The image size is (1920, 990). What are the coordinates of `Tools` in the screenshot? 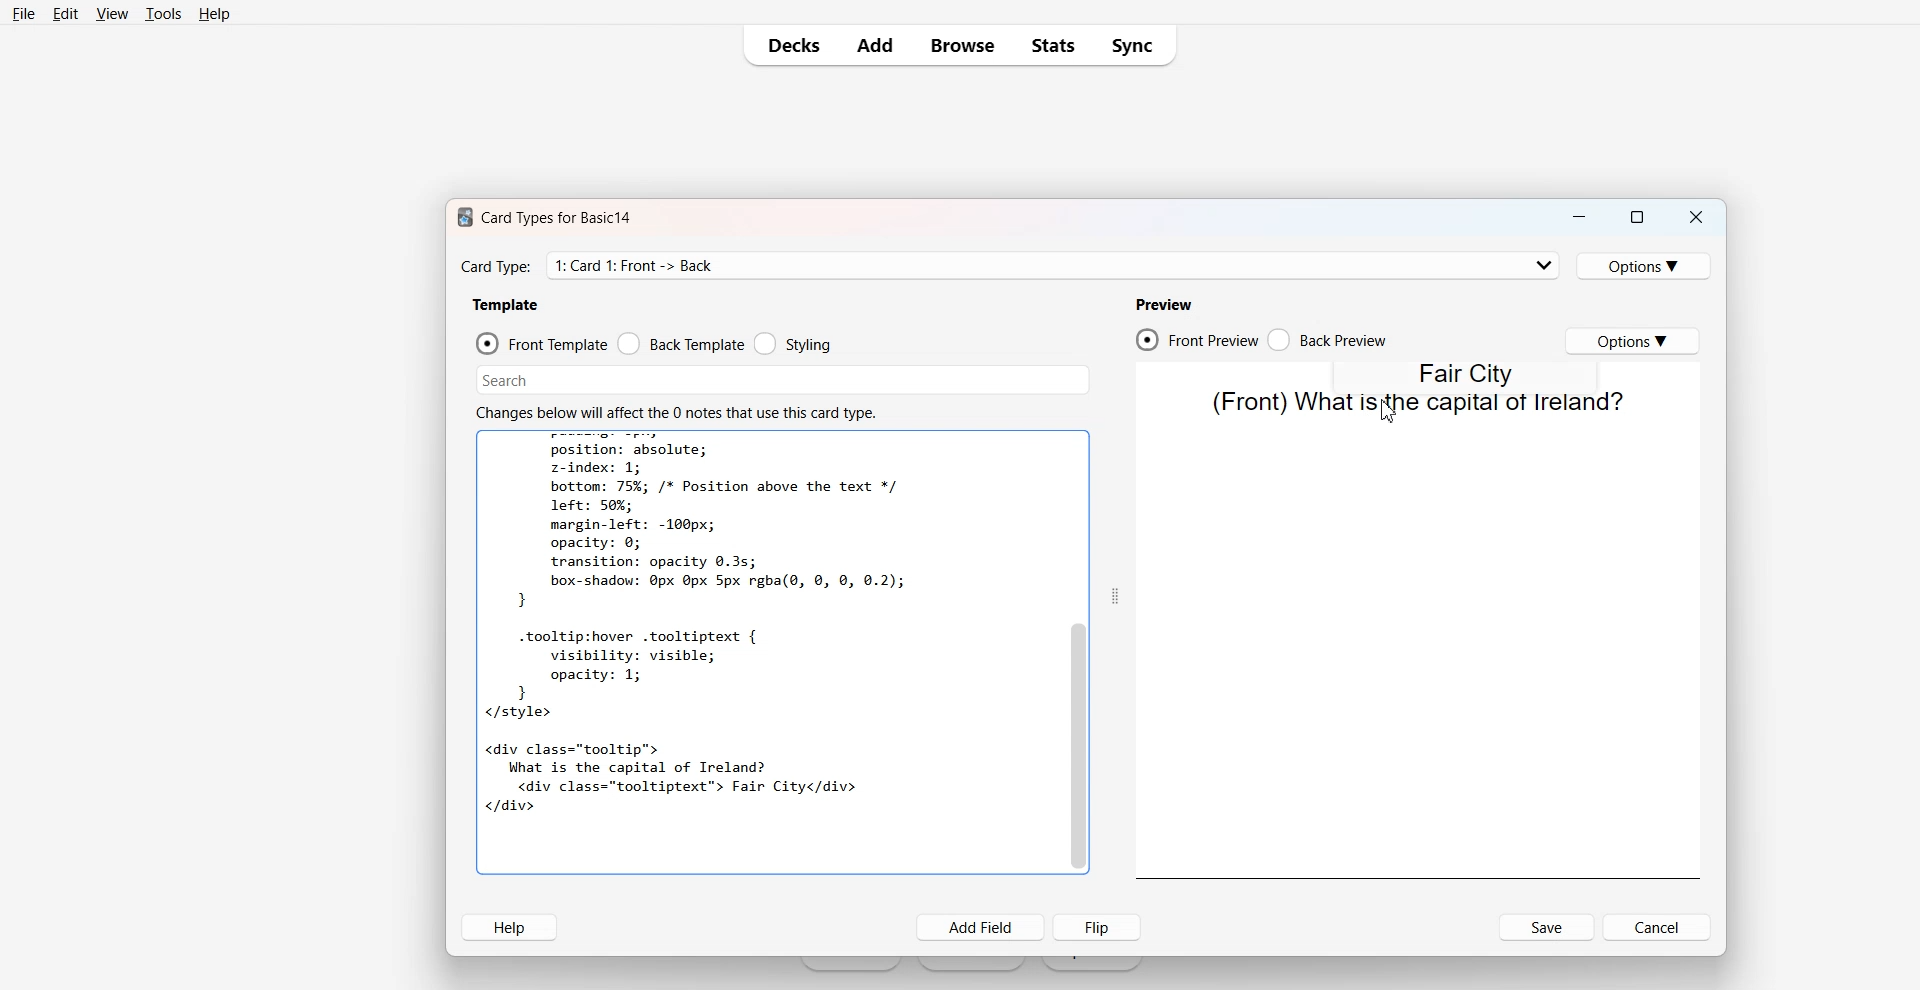 It's located at (163, 14).